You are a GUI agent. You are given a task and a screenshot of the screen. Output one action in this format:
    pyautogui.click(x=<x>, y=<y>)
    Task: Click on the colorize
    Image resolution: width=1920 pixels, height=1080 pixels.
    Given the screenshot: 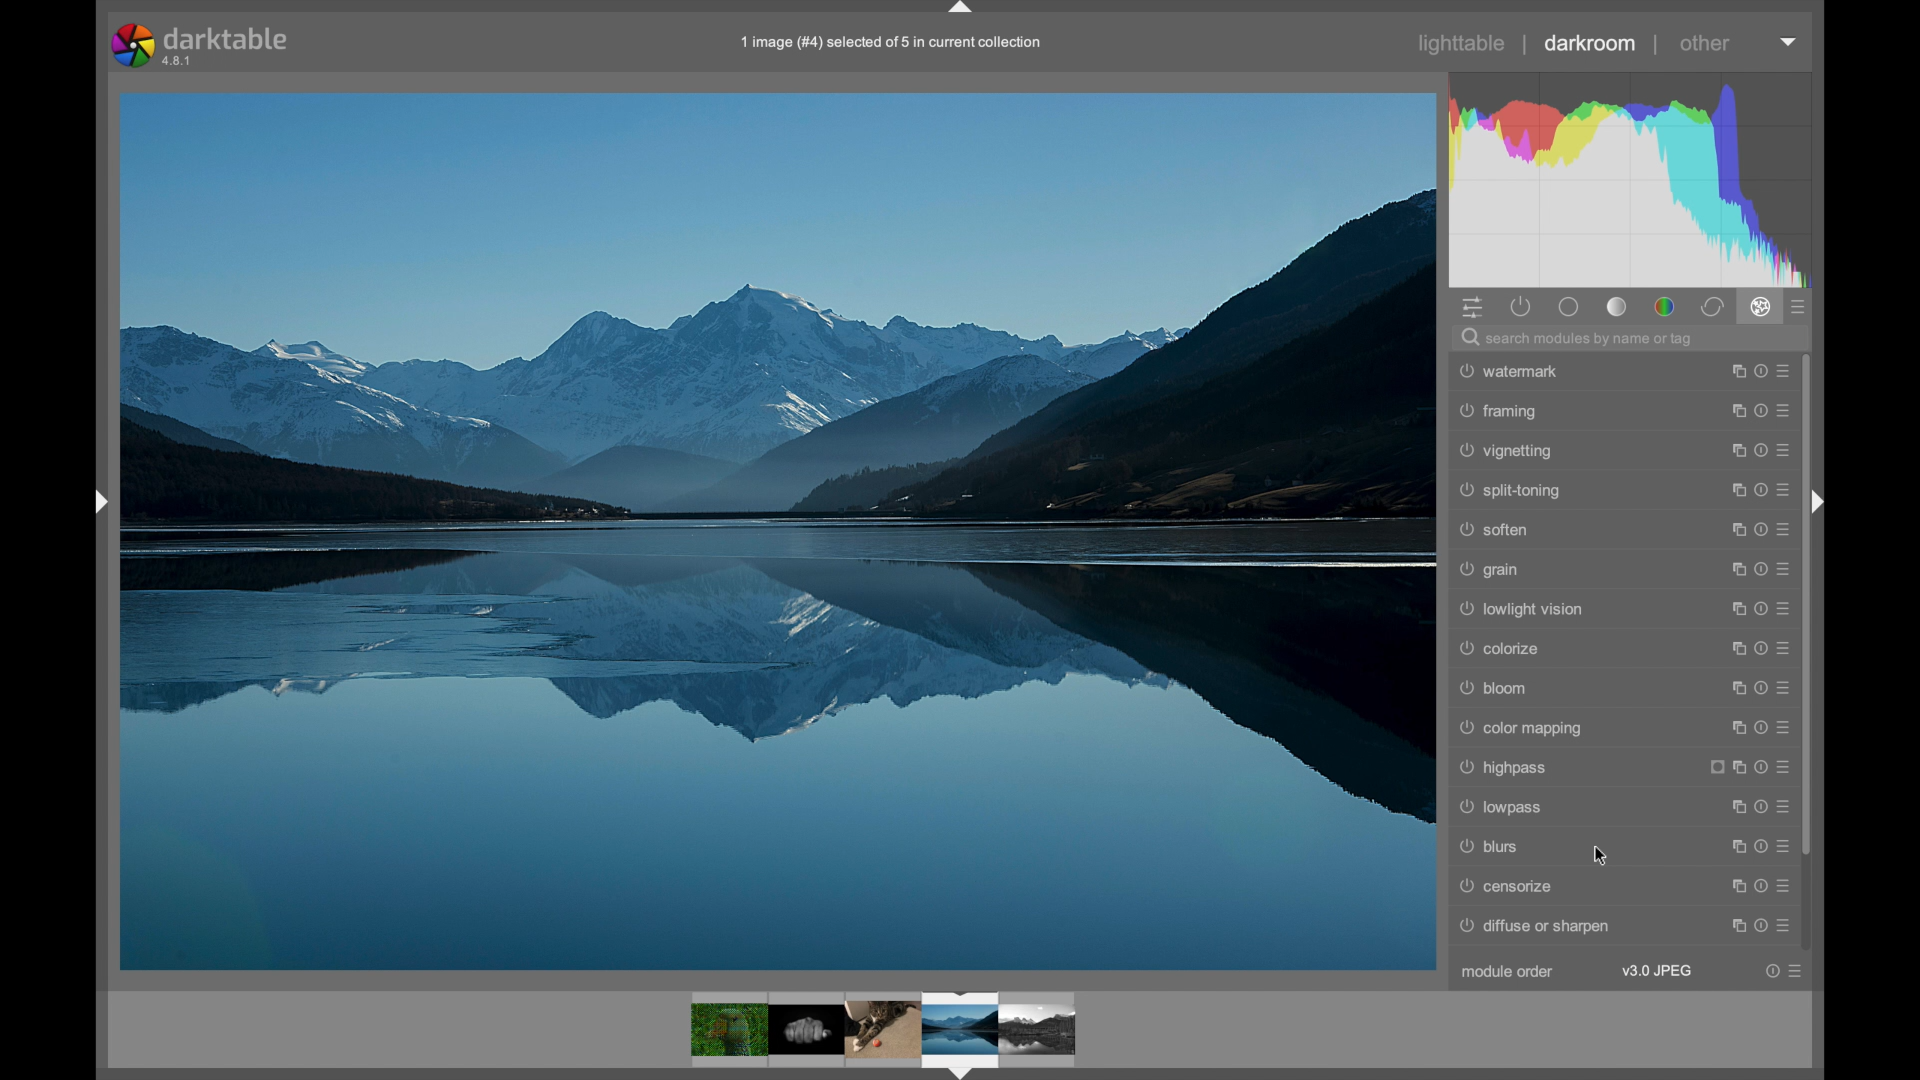 What is the action you would take?
    pyautogui.click(x=1500, y=648)
    